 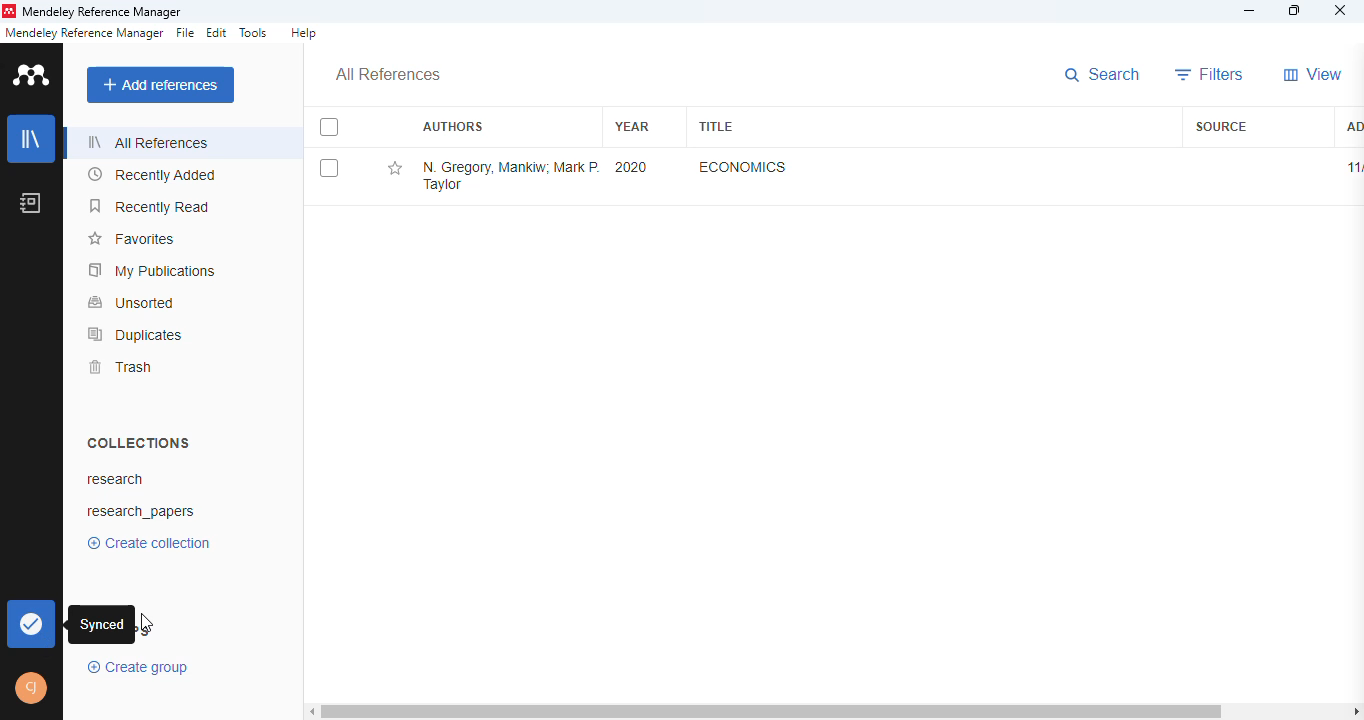 What do you see at coordinates (32, 74) in the screenshot?
I see `logo` at bounding box center [32, 74].